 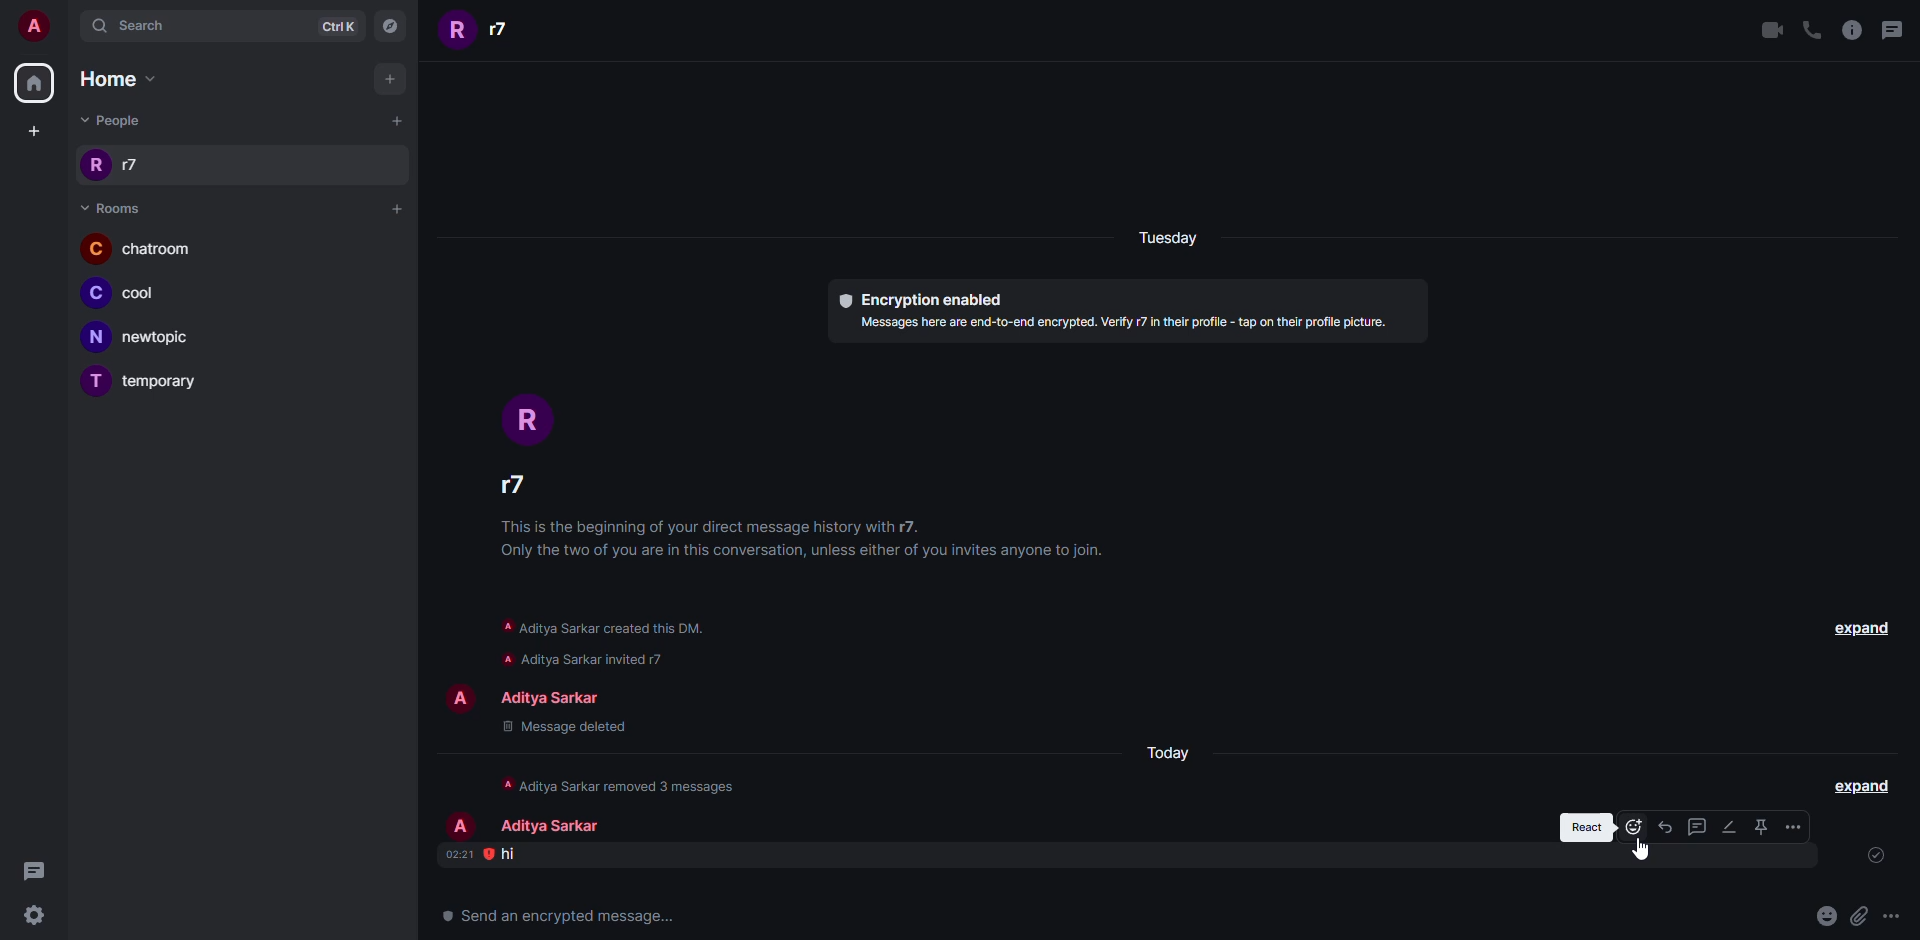 What do you see at coordinates (394, 207) in the screenshot?
I see `add` at bounding box center [394, 207].